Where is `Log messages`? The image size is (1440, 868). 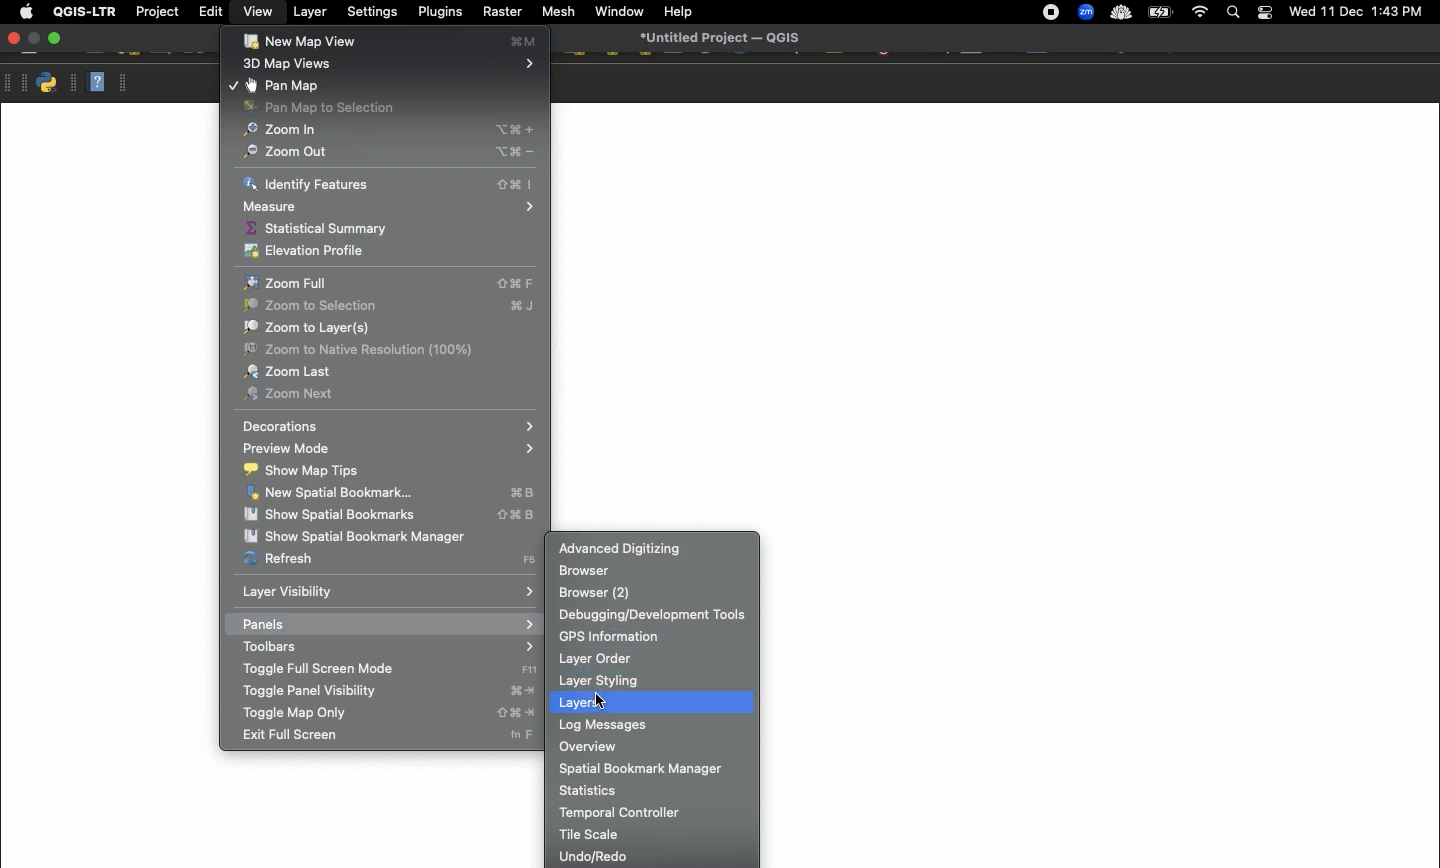
Log messages is located at coordinates (653, 725).